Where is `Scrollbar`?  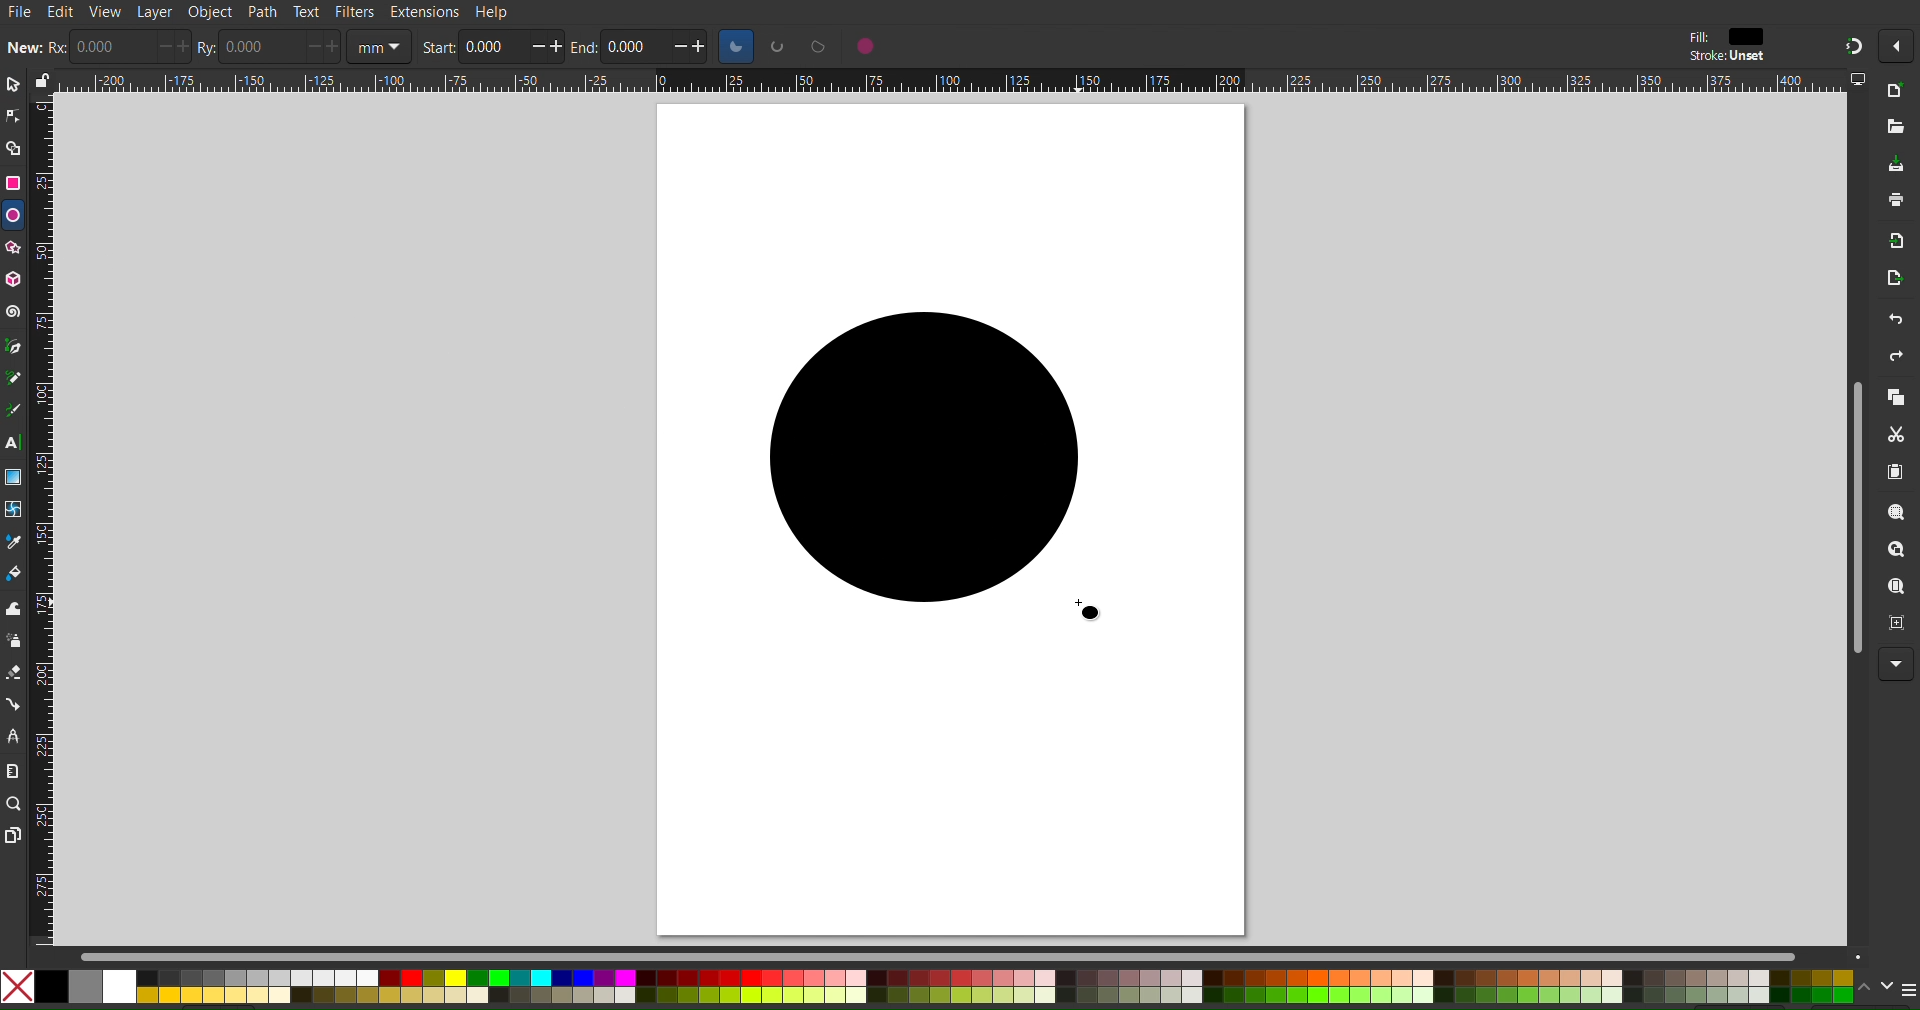
Scrollbar is located at coordinates (970, 955).